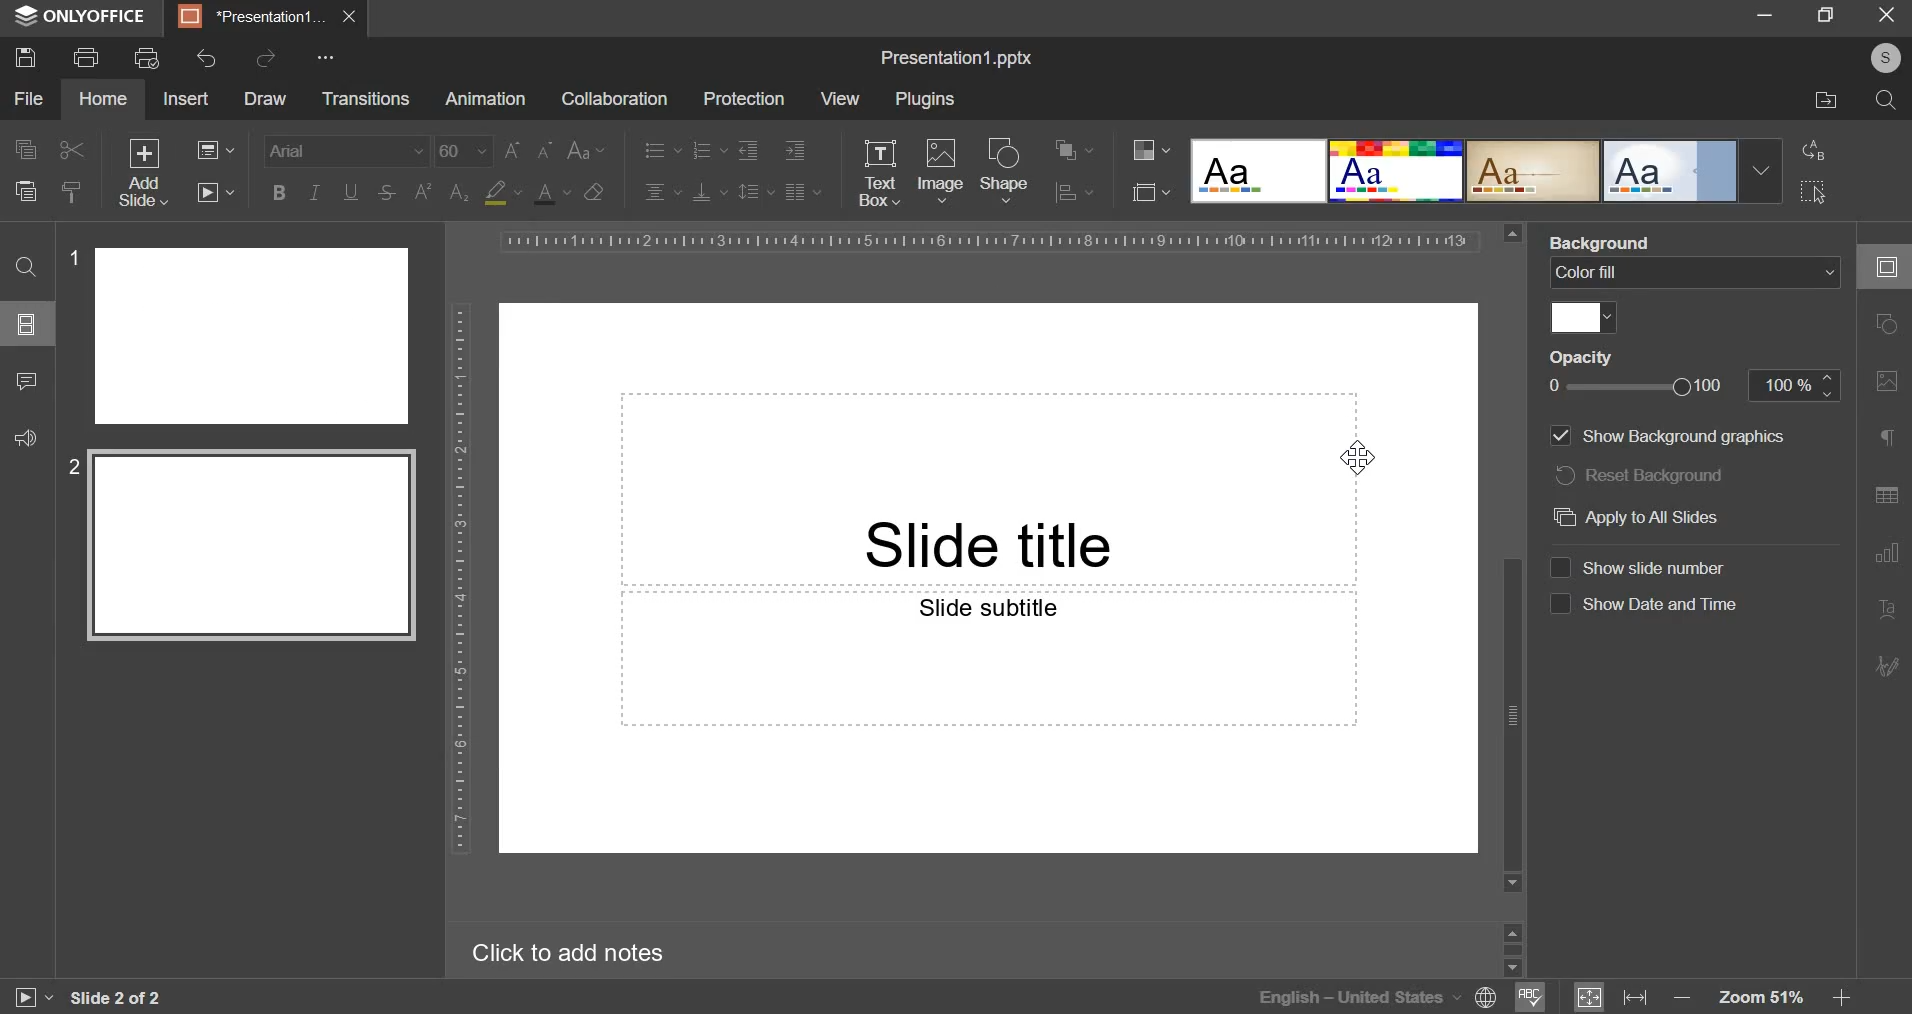 This screenshot has width=1912, height=1014. Describe the element at coordinates (708, 149) in the screenshot. I see `numbering` at that location.